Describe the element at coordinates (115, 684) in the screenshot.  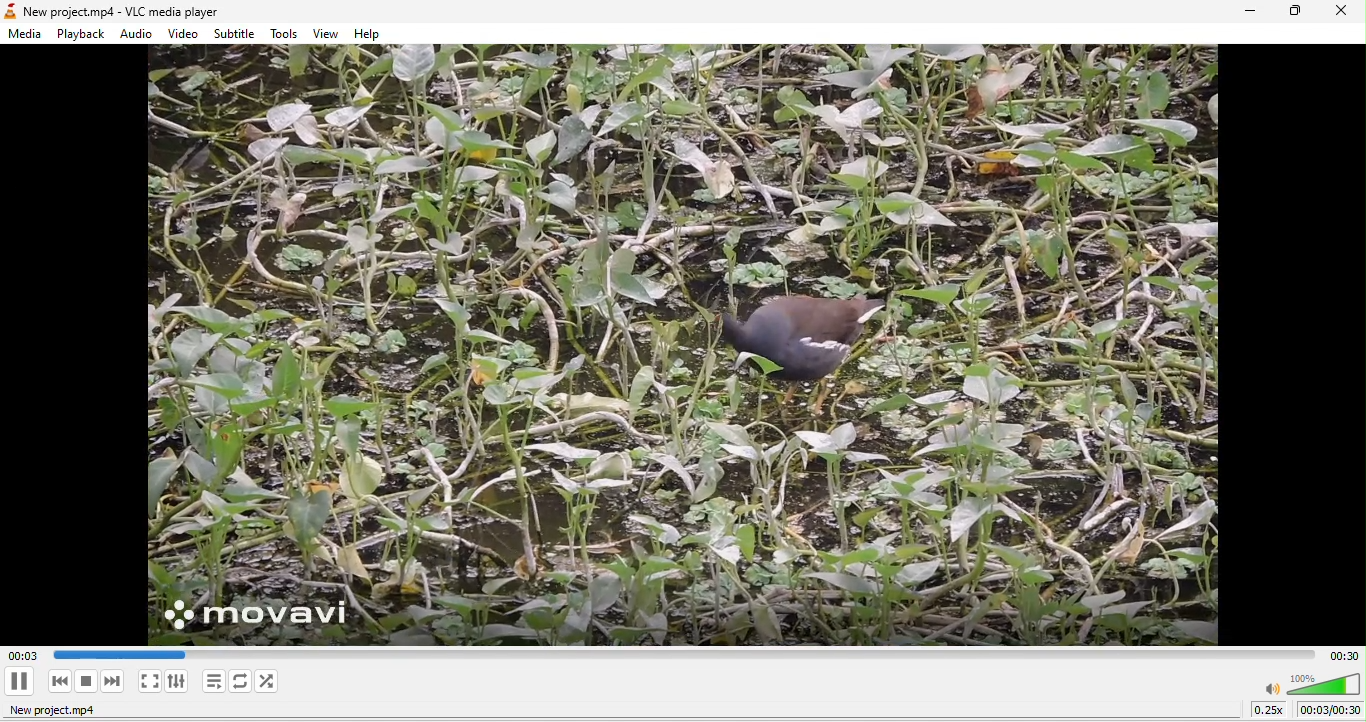
I see `next media` at that location.